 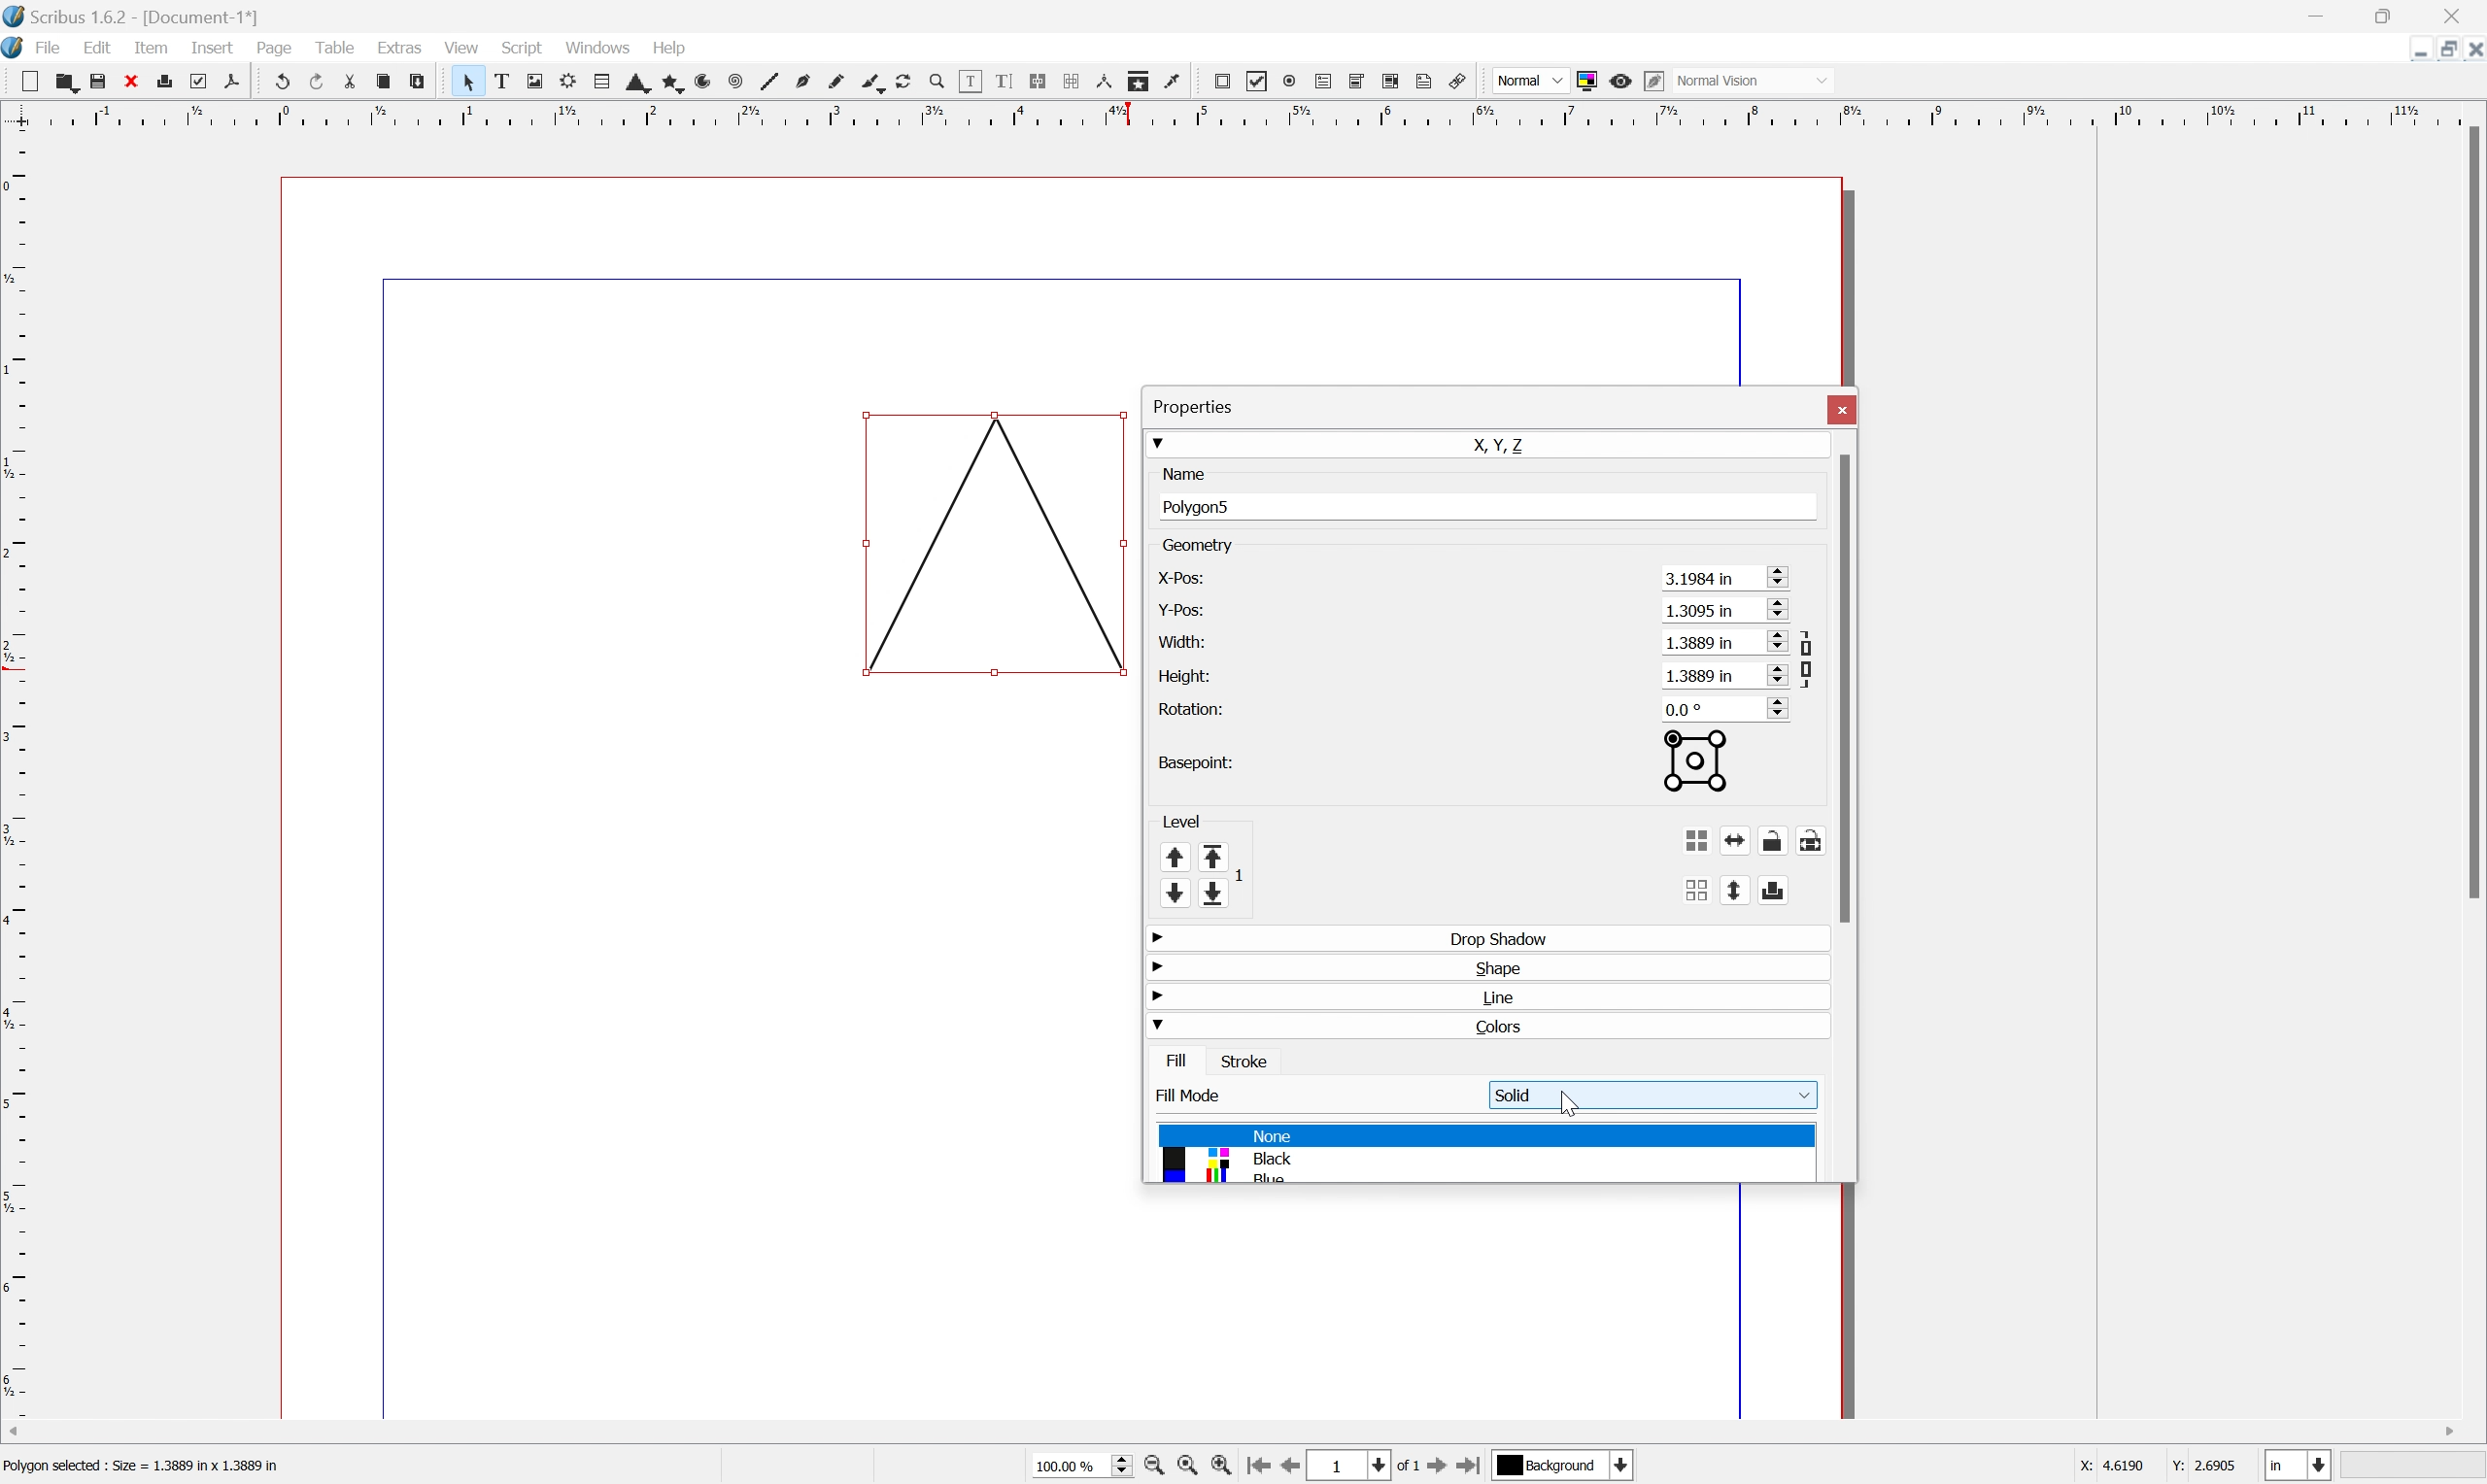 I want to click on Scroll, so click(x=1799, y=673).